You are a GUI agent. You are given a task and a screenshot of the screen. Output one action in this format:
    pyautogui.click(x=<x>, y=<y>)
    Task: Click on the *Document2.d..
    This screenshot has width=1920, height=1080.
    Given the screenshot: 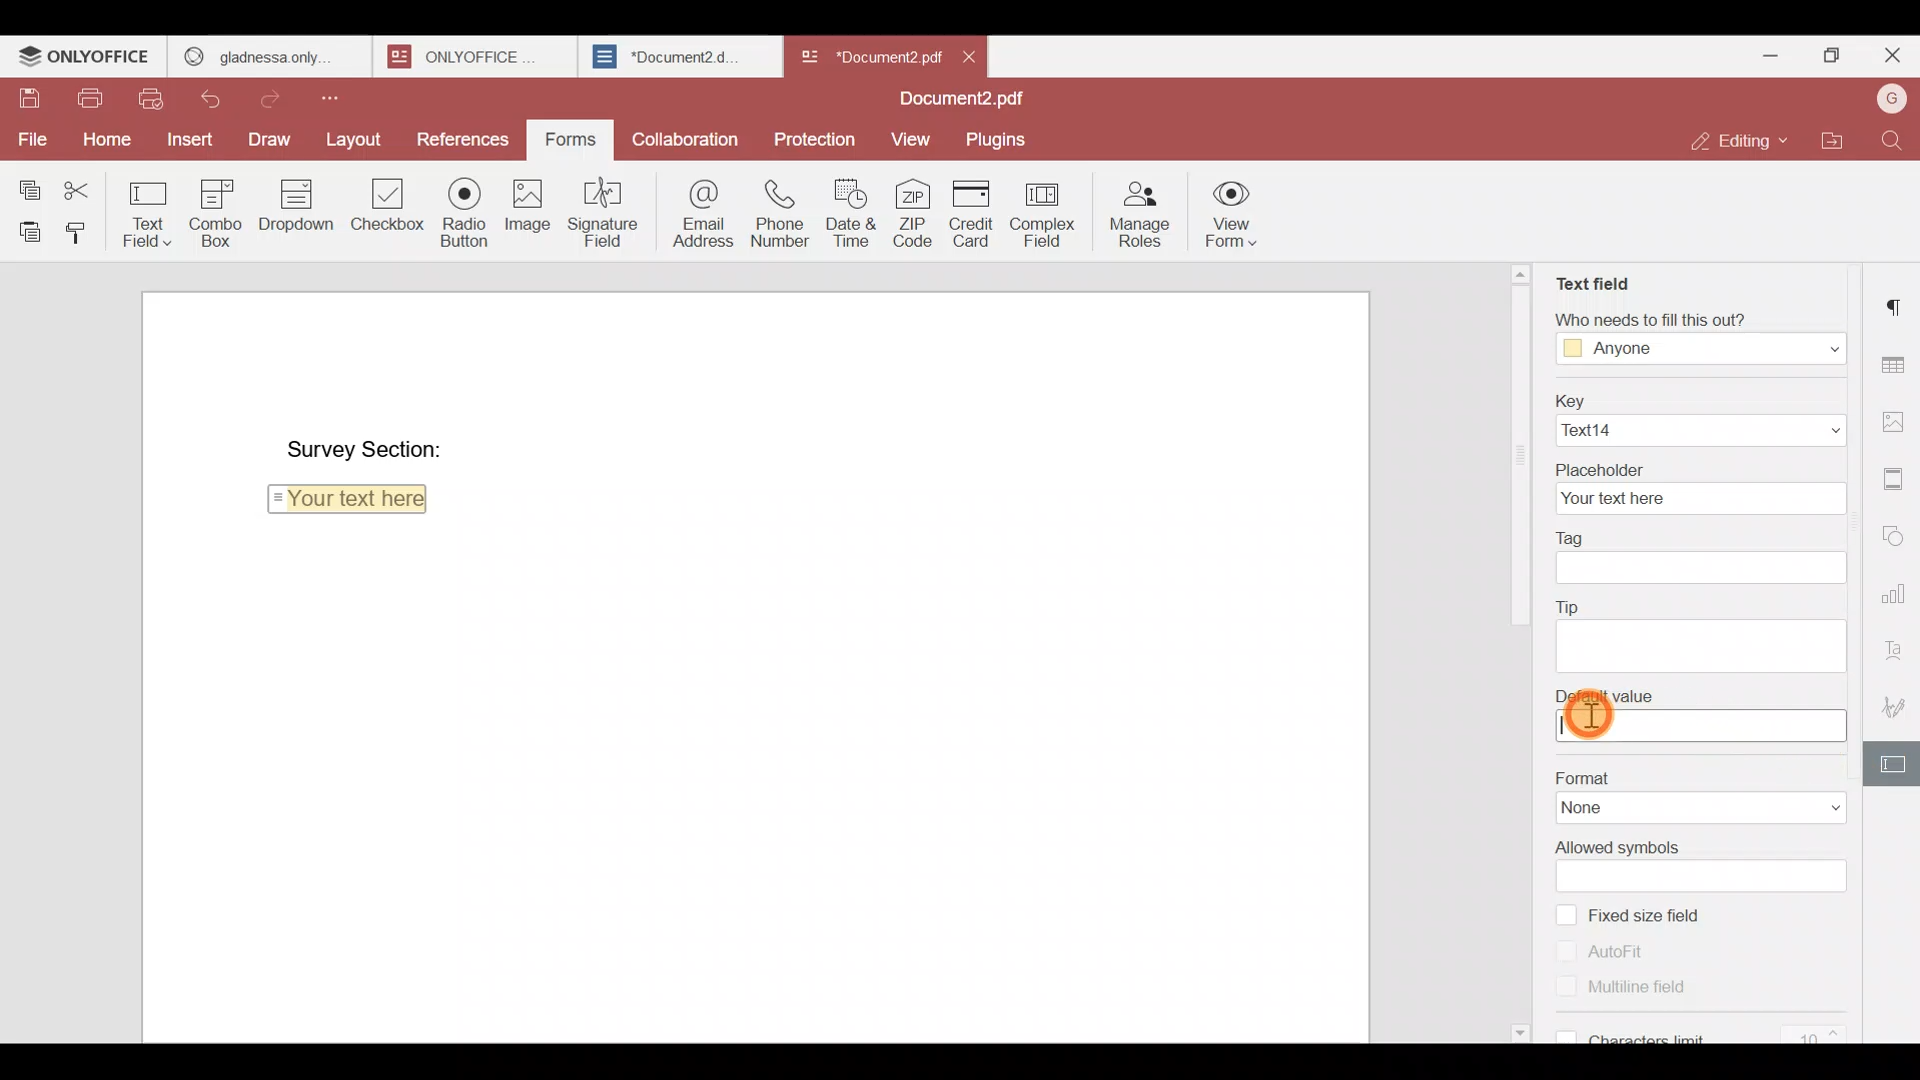 What is the action you would take?
    pyautogui.click(x=668, y=54)
    